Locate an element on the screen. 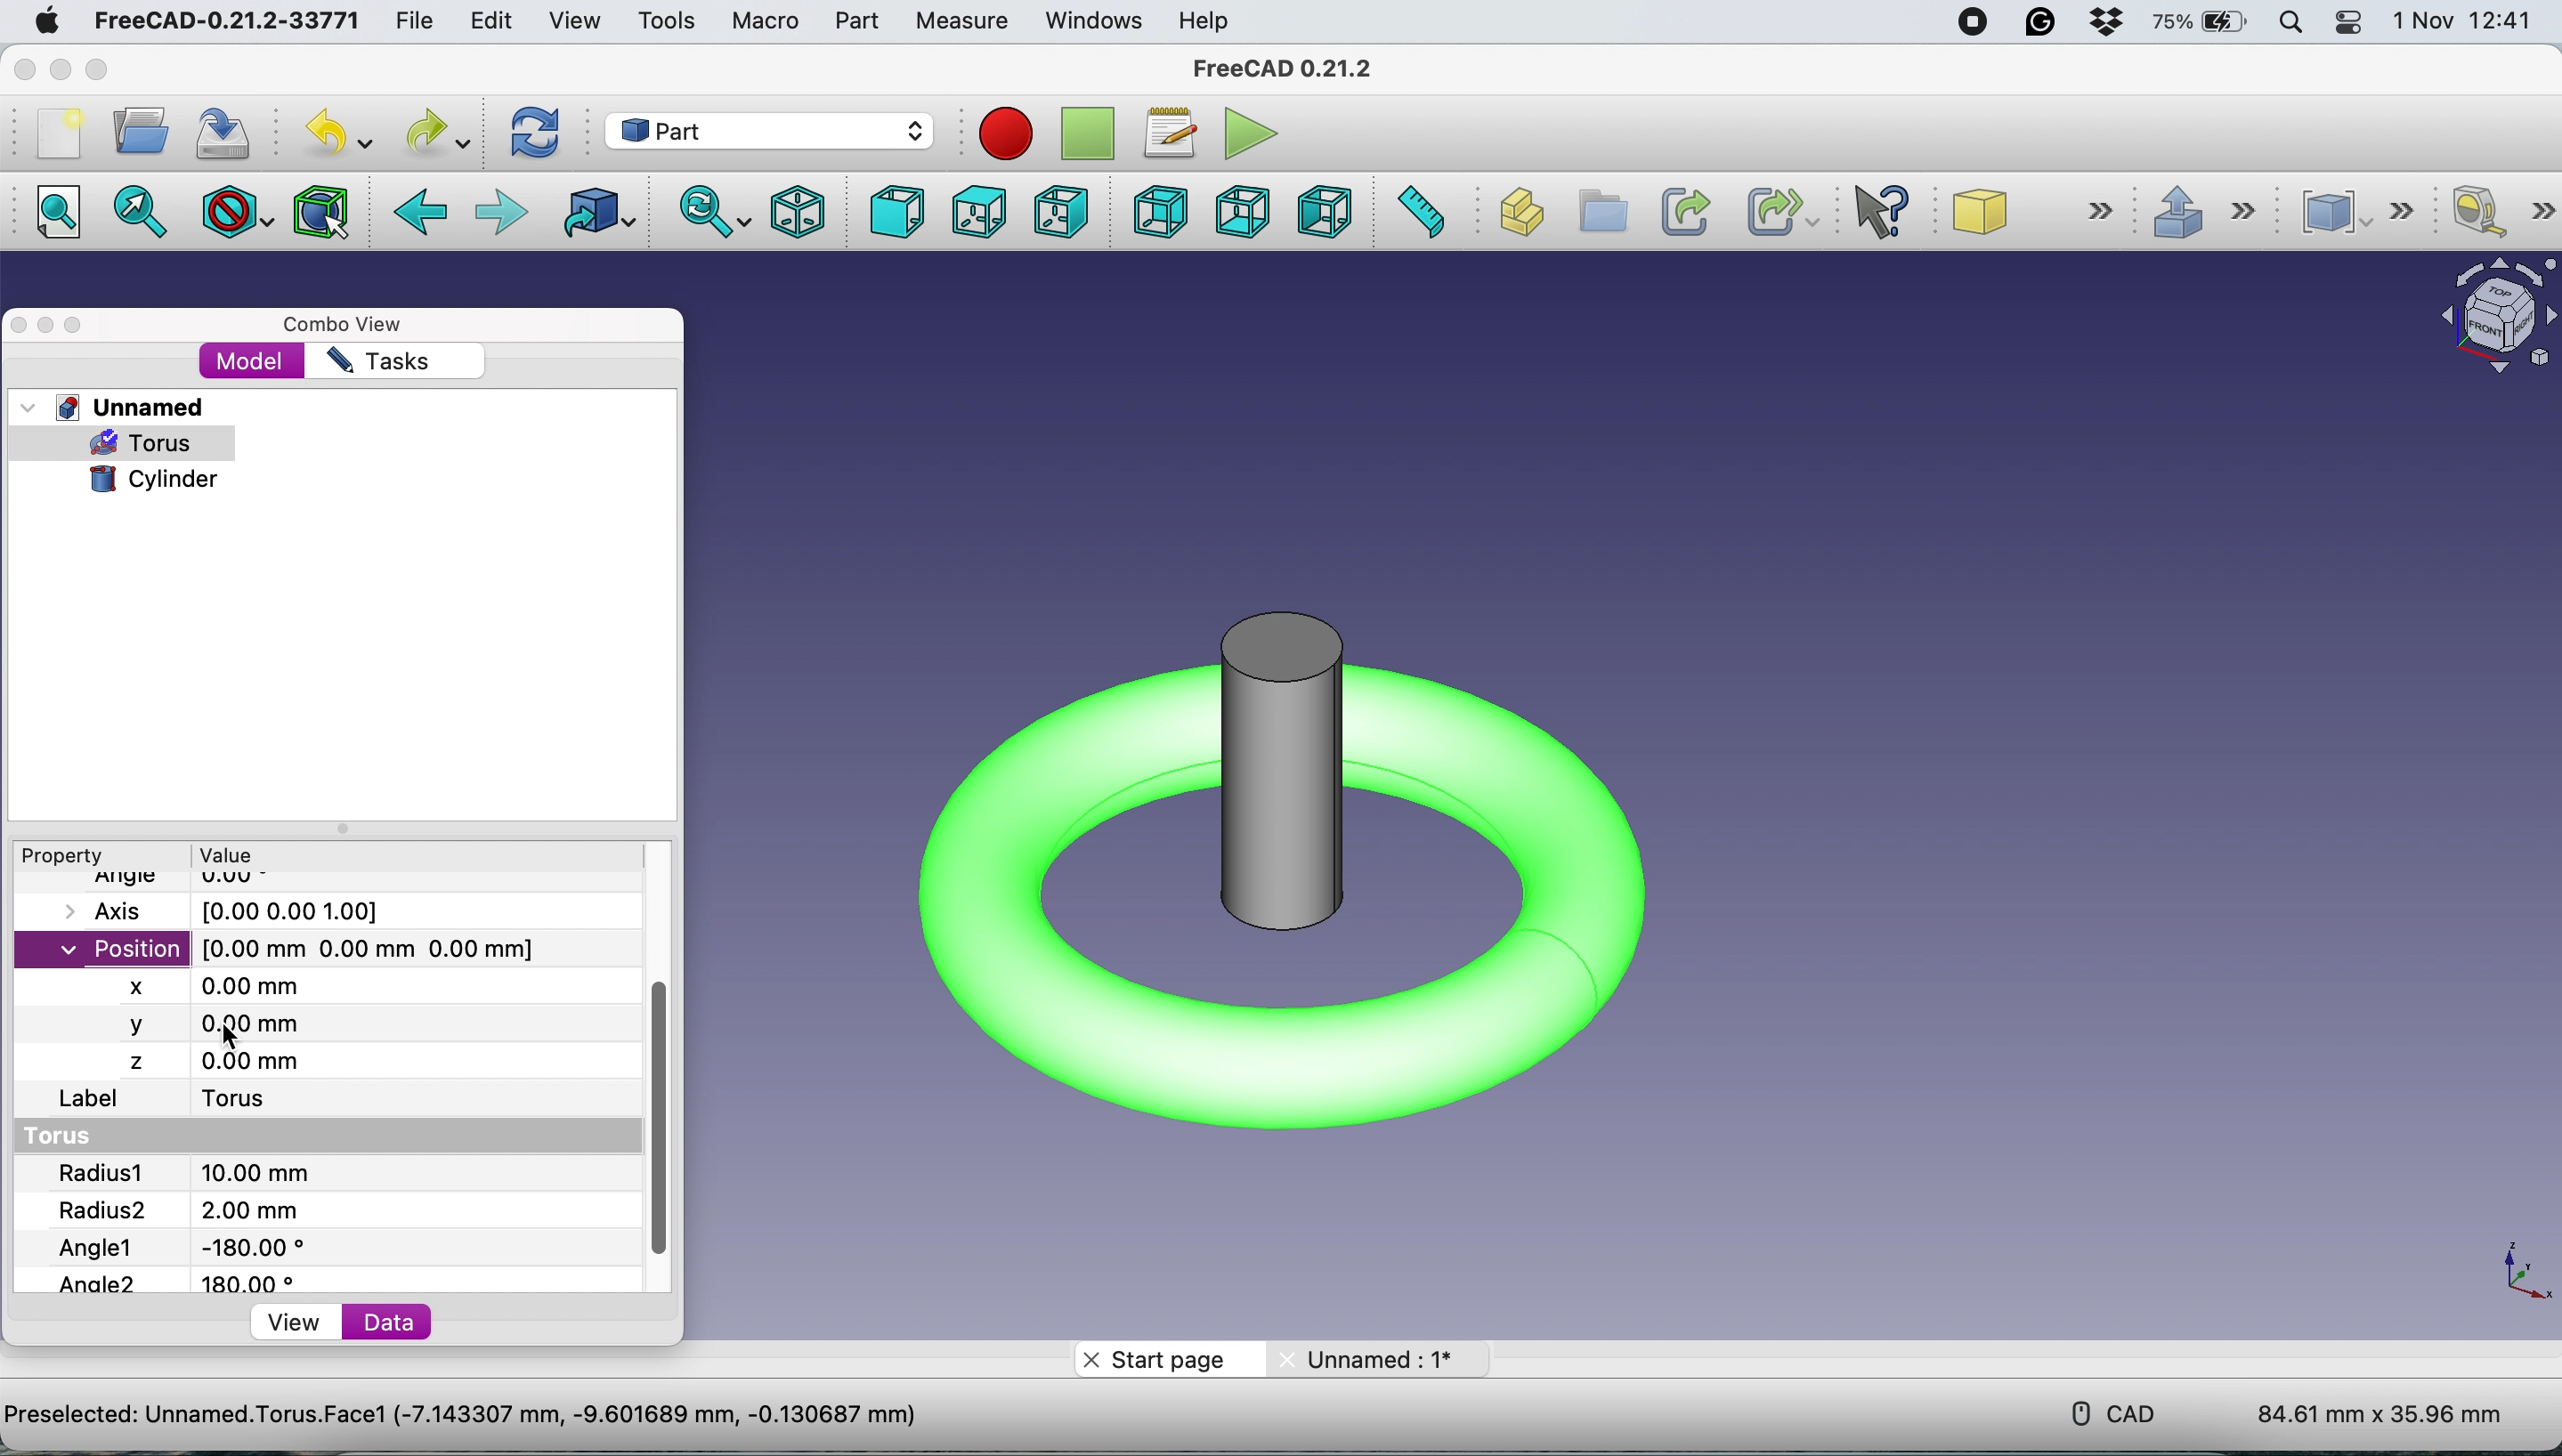 This screenshot has height=1456, width=2562. x axis is located at coordinates (234, 985).